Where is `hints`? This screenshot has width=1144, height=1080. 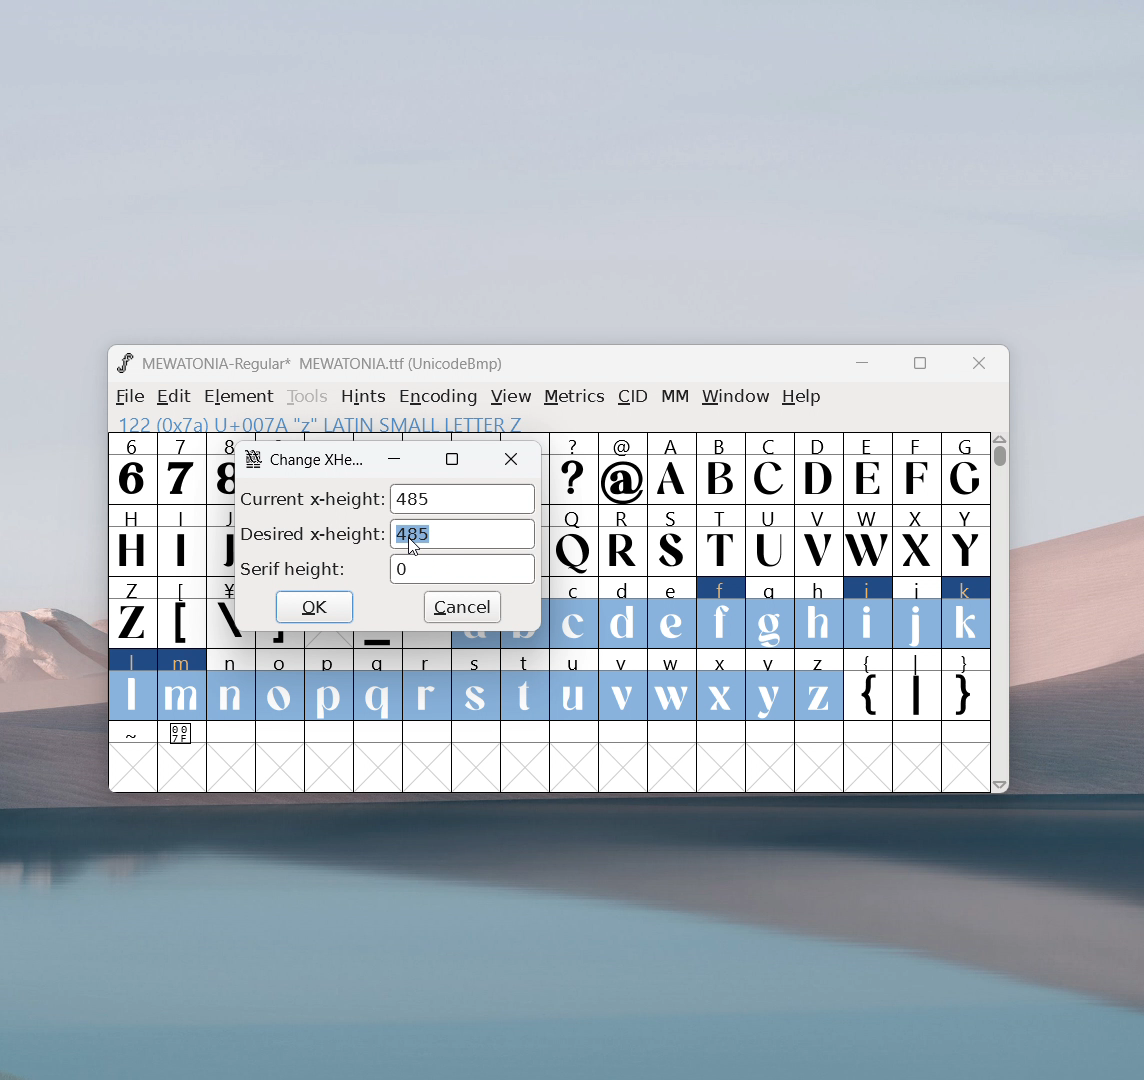
hints is located at coordinates (365, 396).